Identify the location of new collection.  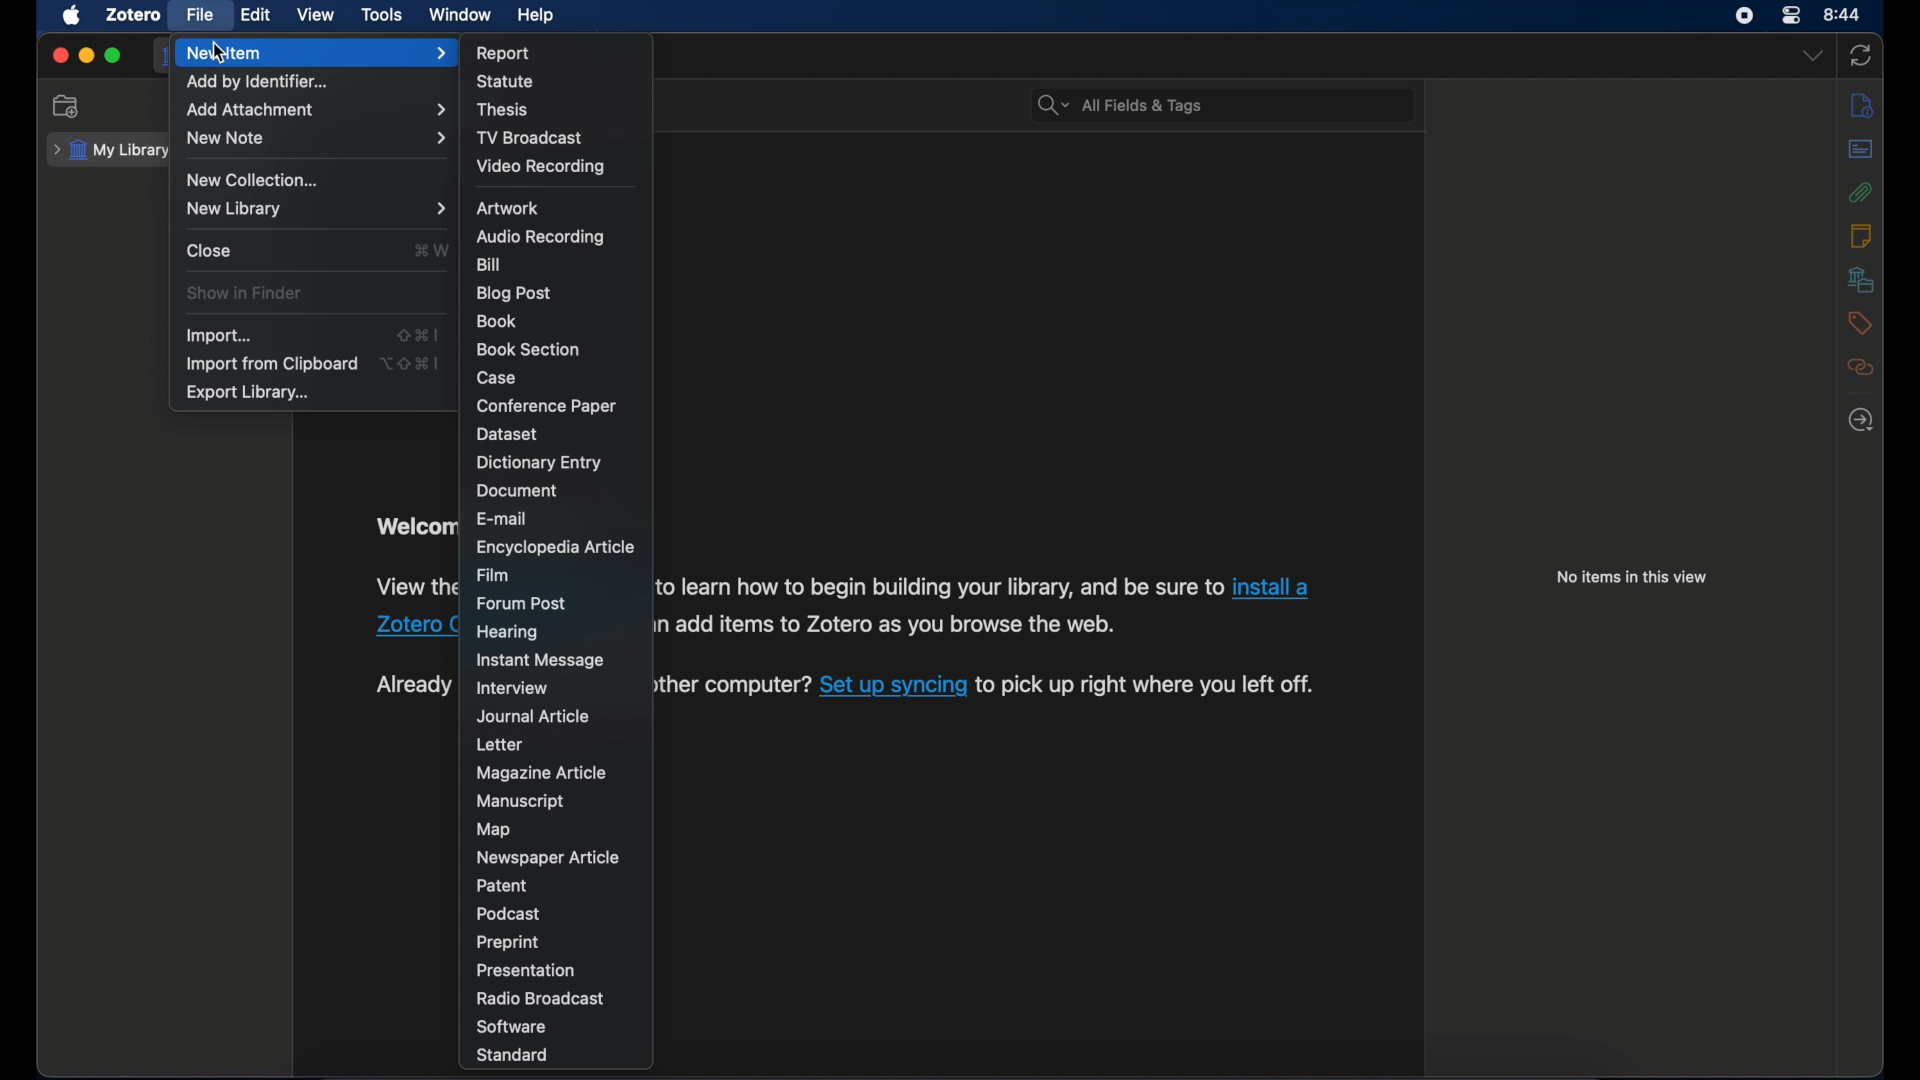
(258, 180).